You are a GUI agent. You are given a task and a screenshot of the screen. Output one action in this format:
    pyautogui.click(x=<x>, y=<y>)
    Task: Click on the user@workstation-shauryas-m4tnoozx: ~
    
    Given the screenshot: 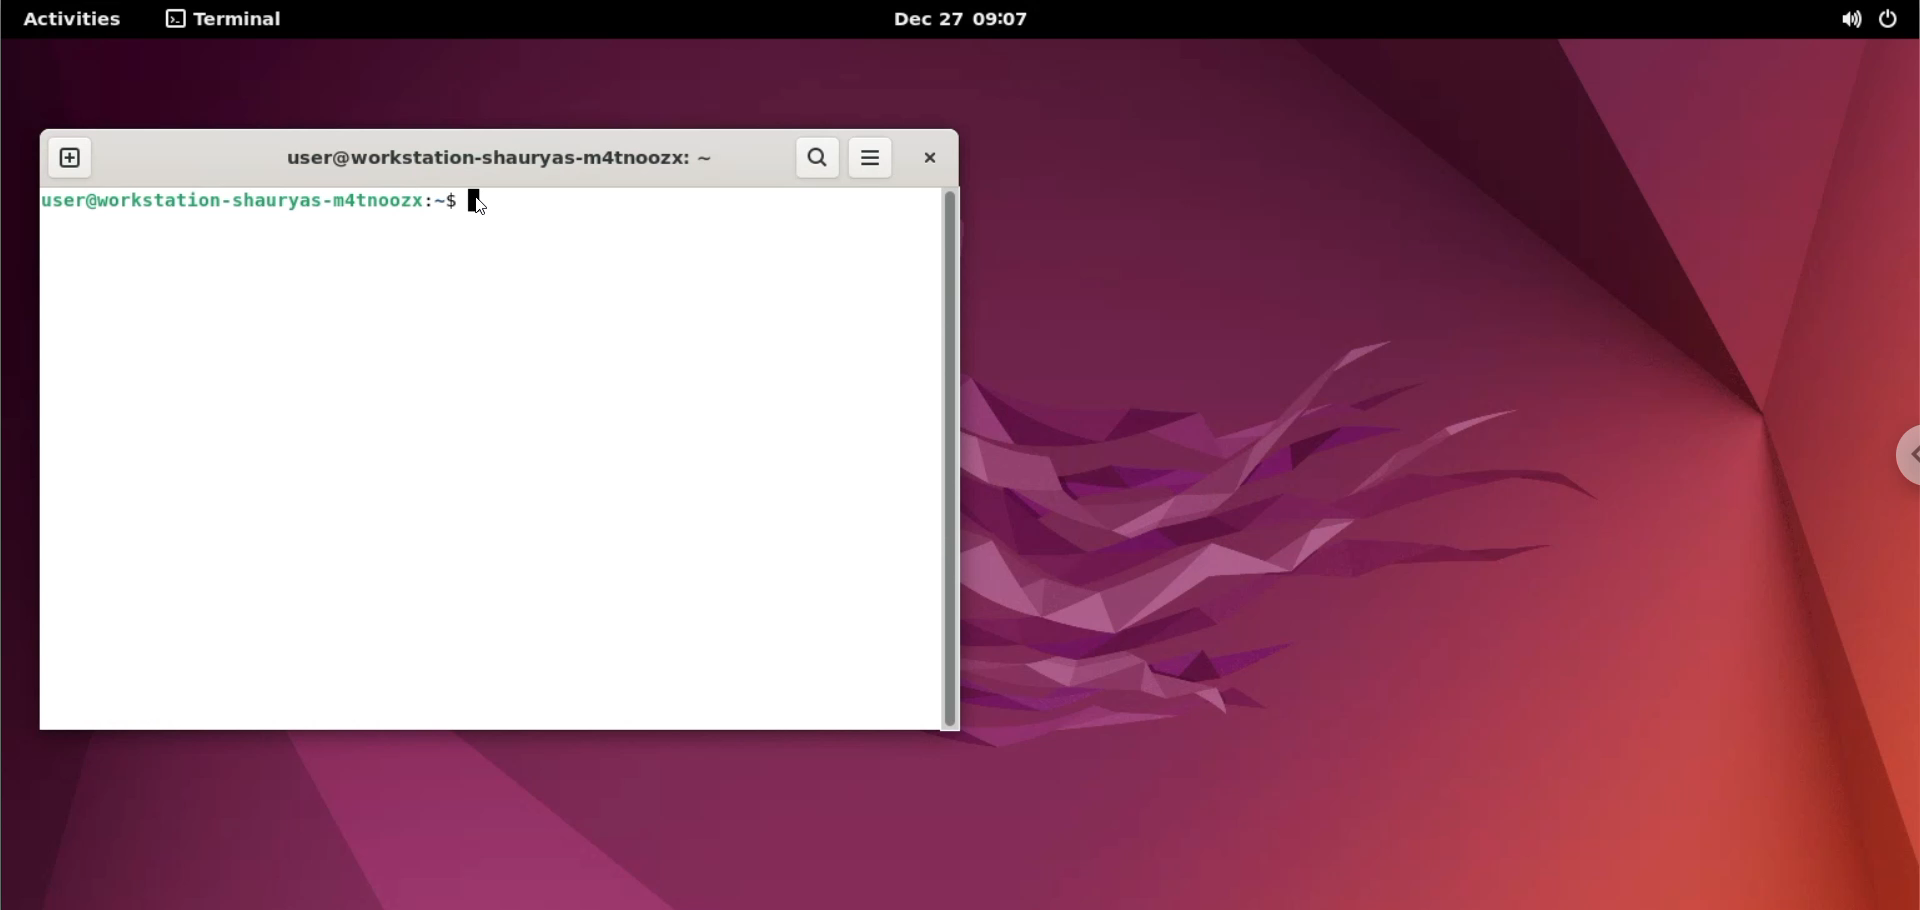 What is the action you would take?
    pyautogui.click(x=502, y=159)
    